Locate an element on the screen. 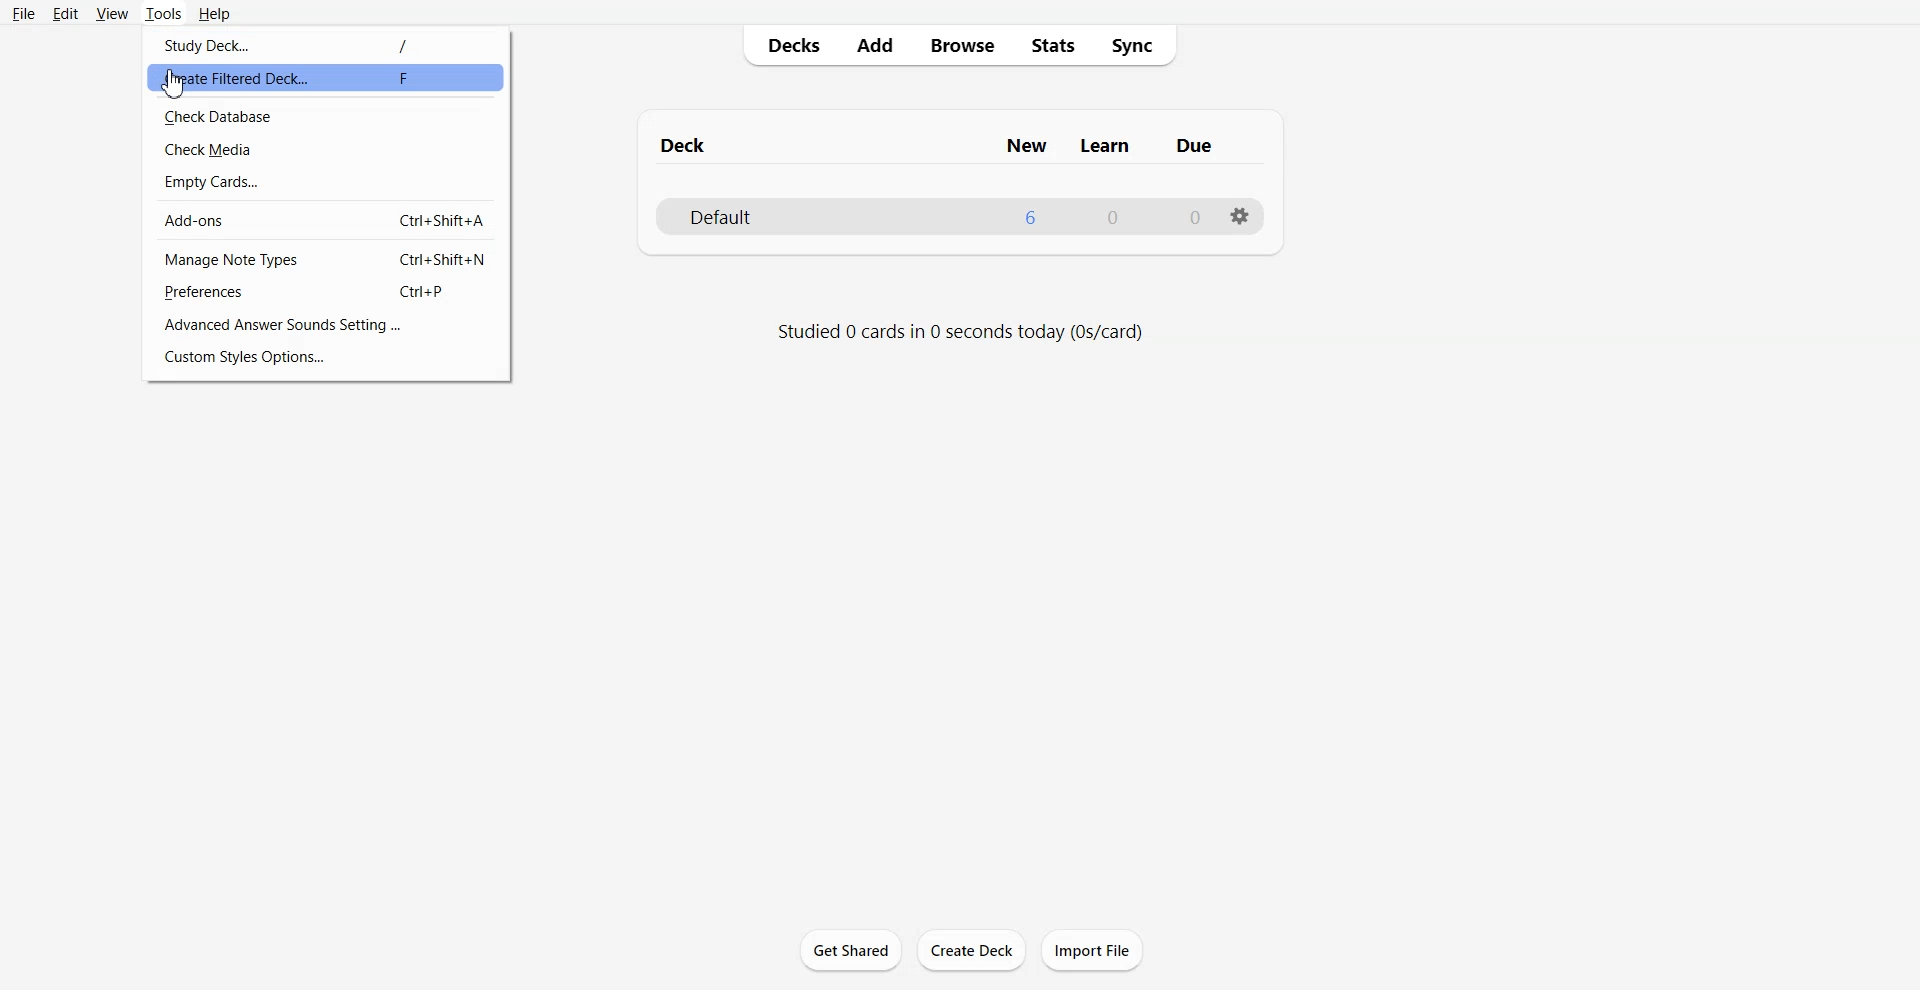 The image size is (1920, 990). cursor is located at coordinates (178, 88).